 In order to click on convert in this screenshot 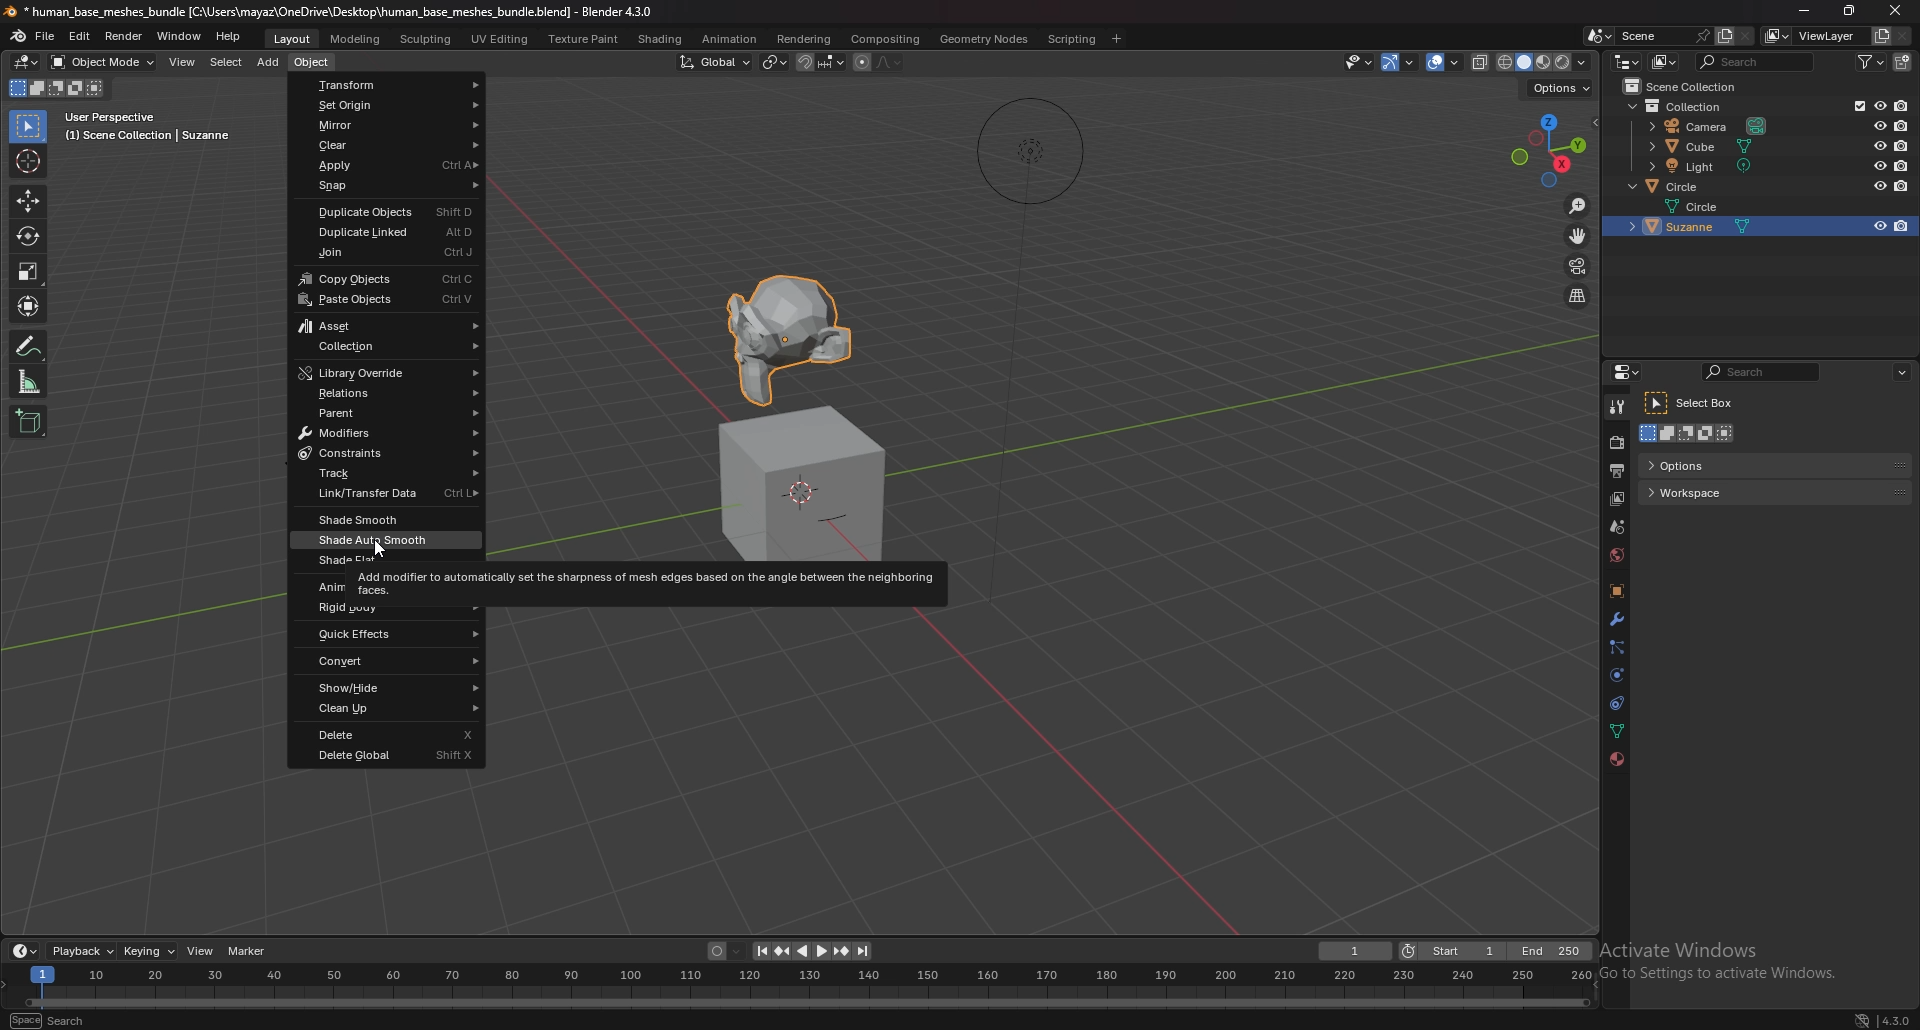, I will do `click(391, 662)`.